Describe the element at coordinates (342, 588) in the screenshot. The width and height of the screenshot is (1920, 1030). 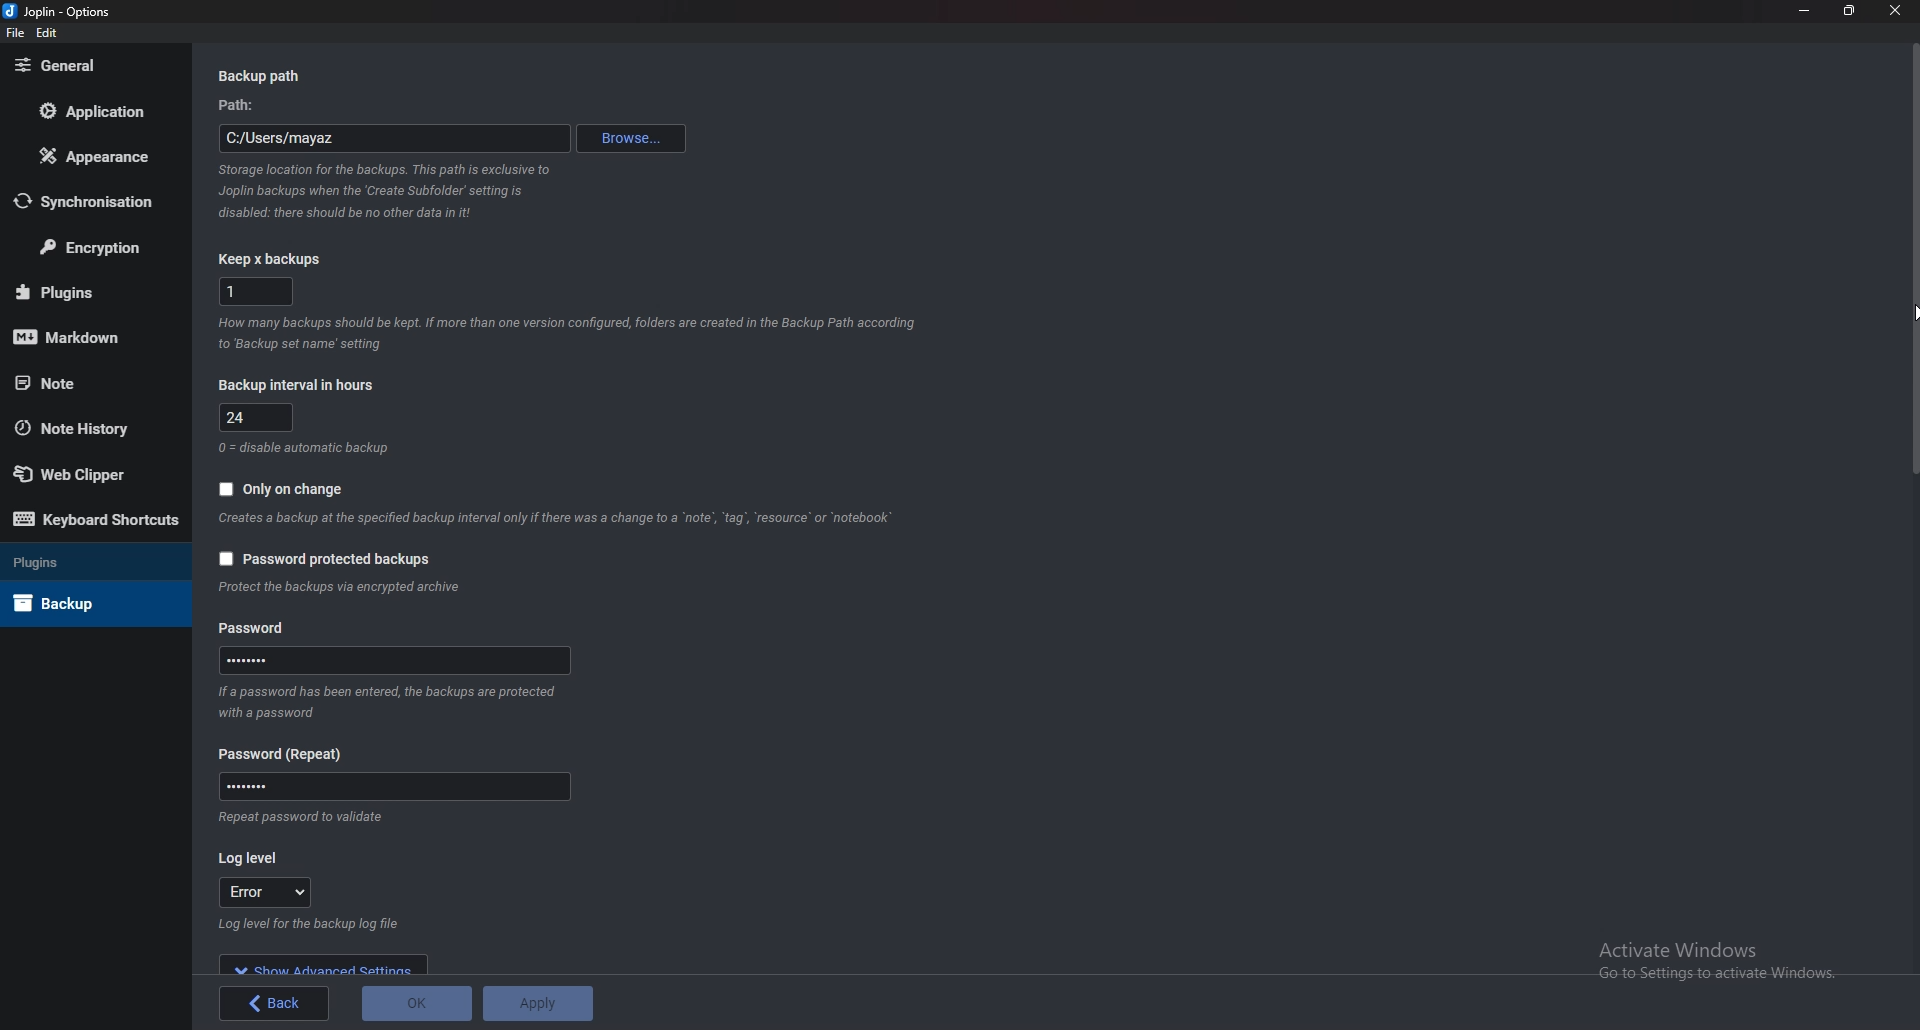
I see `info` at that location.